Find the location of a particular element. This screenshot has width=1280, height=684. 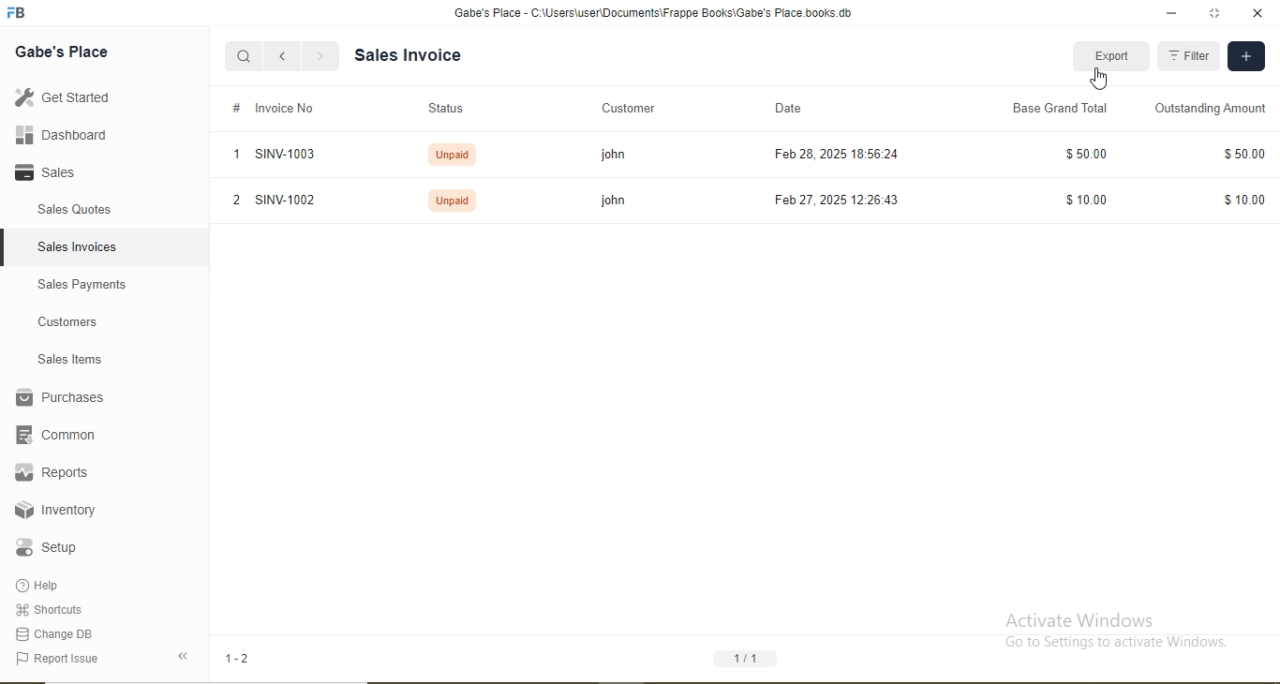

Shortcuts is located at coordinates (55, 610).